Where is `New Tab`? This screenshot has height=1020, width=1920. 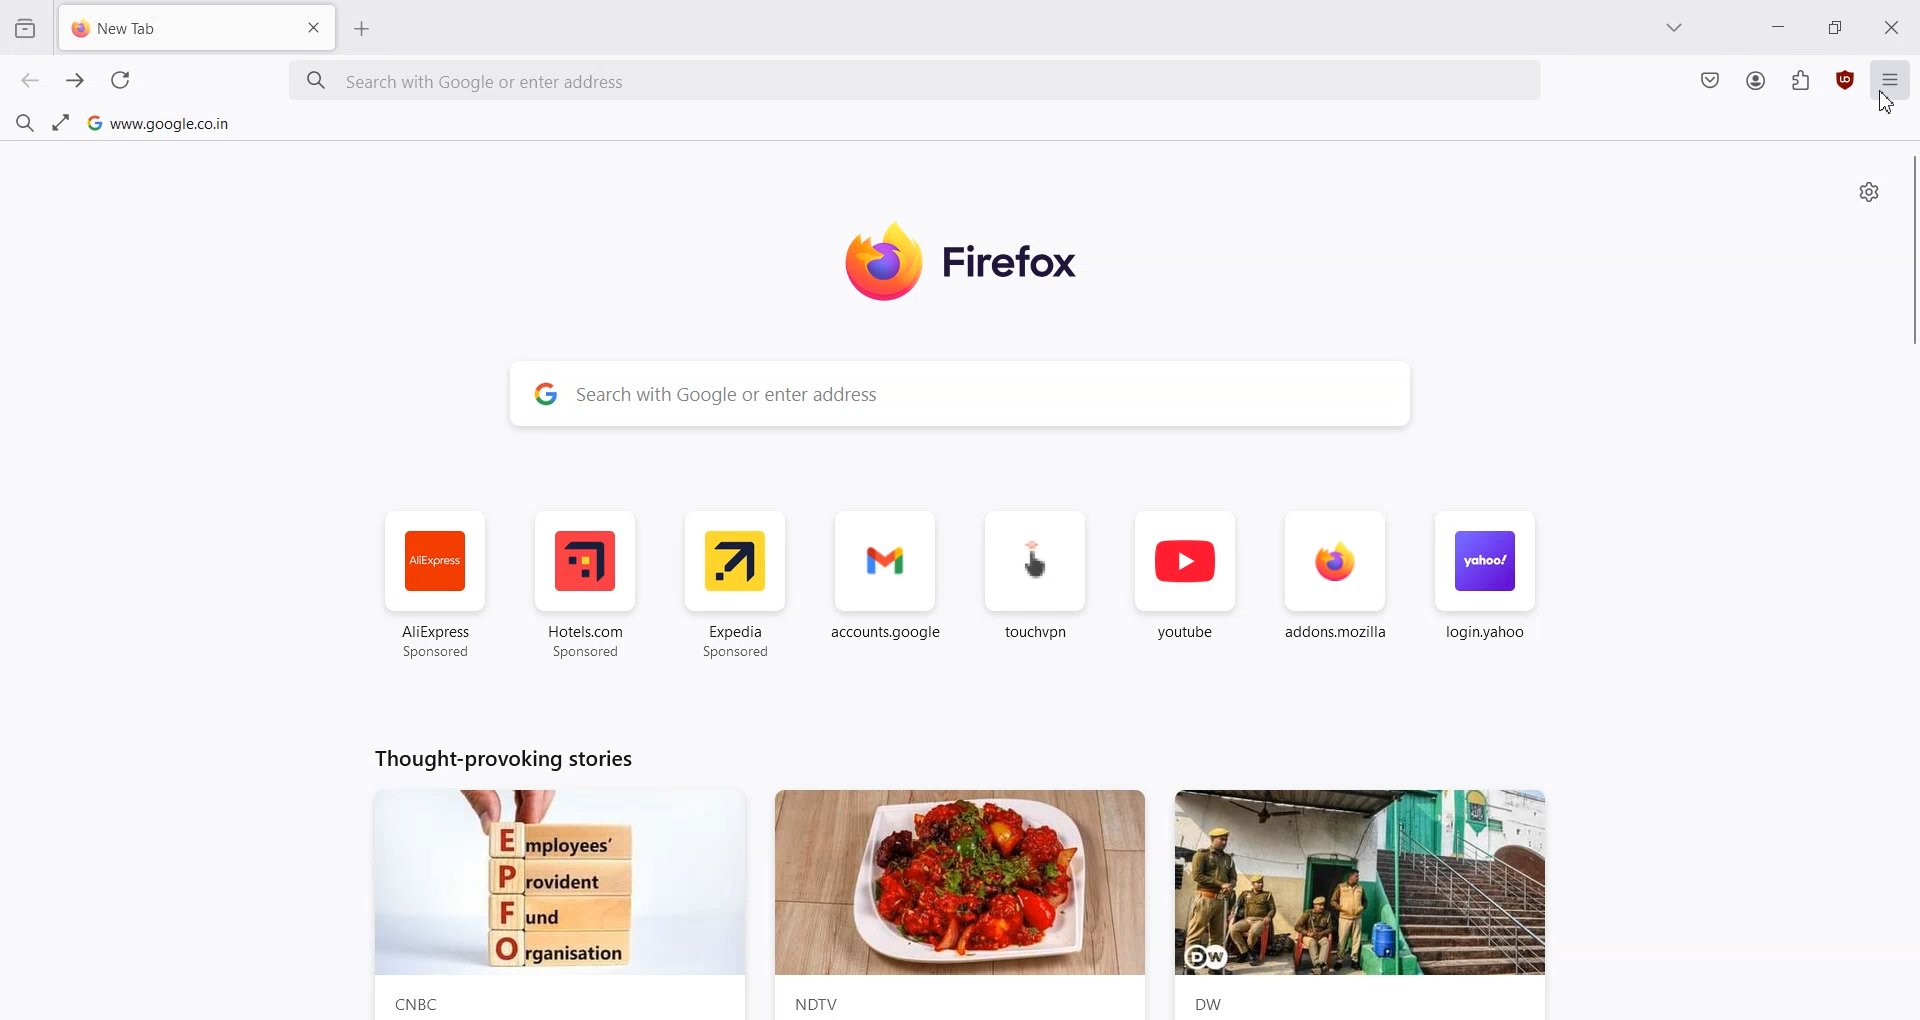
New Tab is located at coordinates (162, 31).